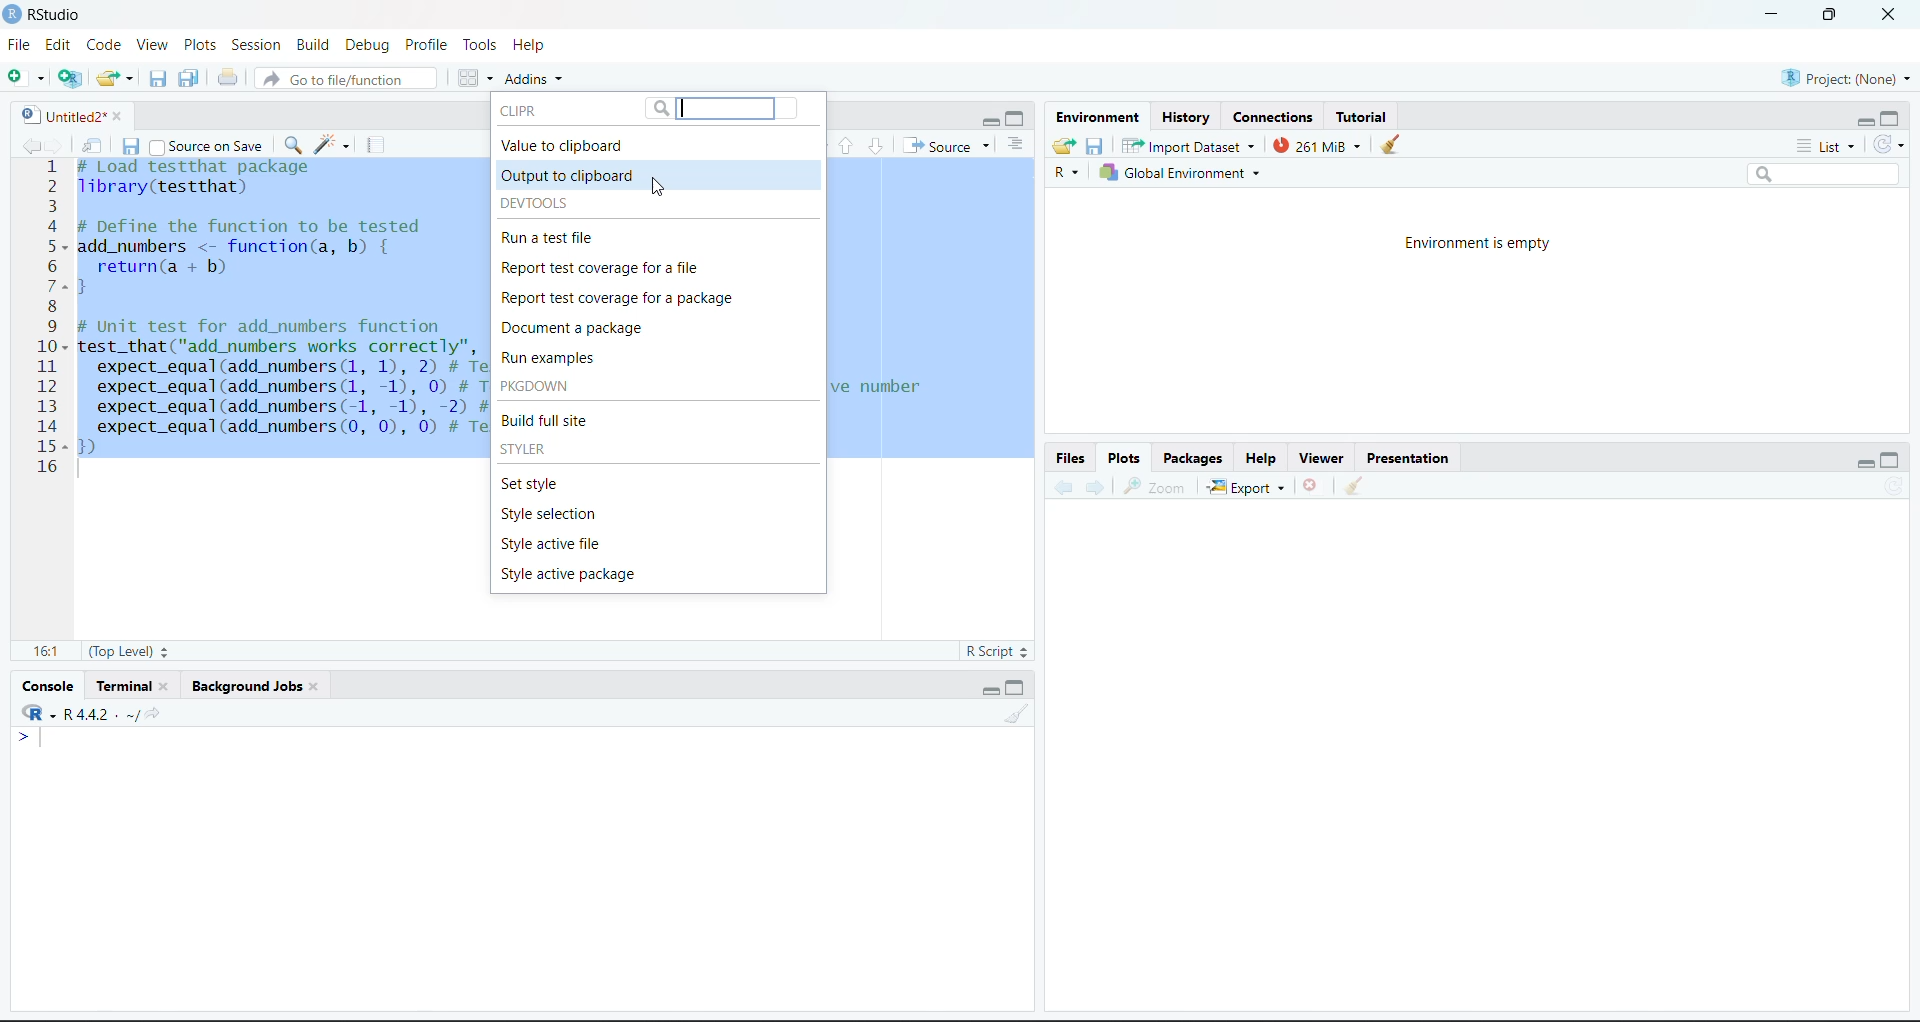 This screenshot has height=1022, width=1920. What do you see at coordinates (58, 145) in the screenshot?
I see `go forward` at bounding box center [58, 145].